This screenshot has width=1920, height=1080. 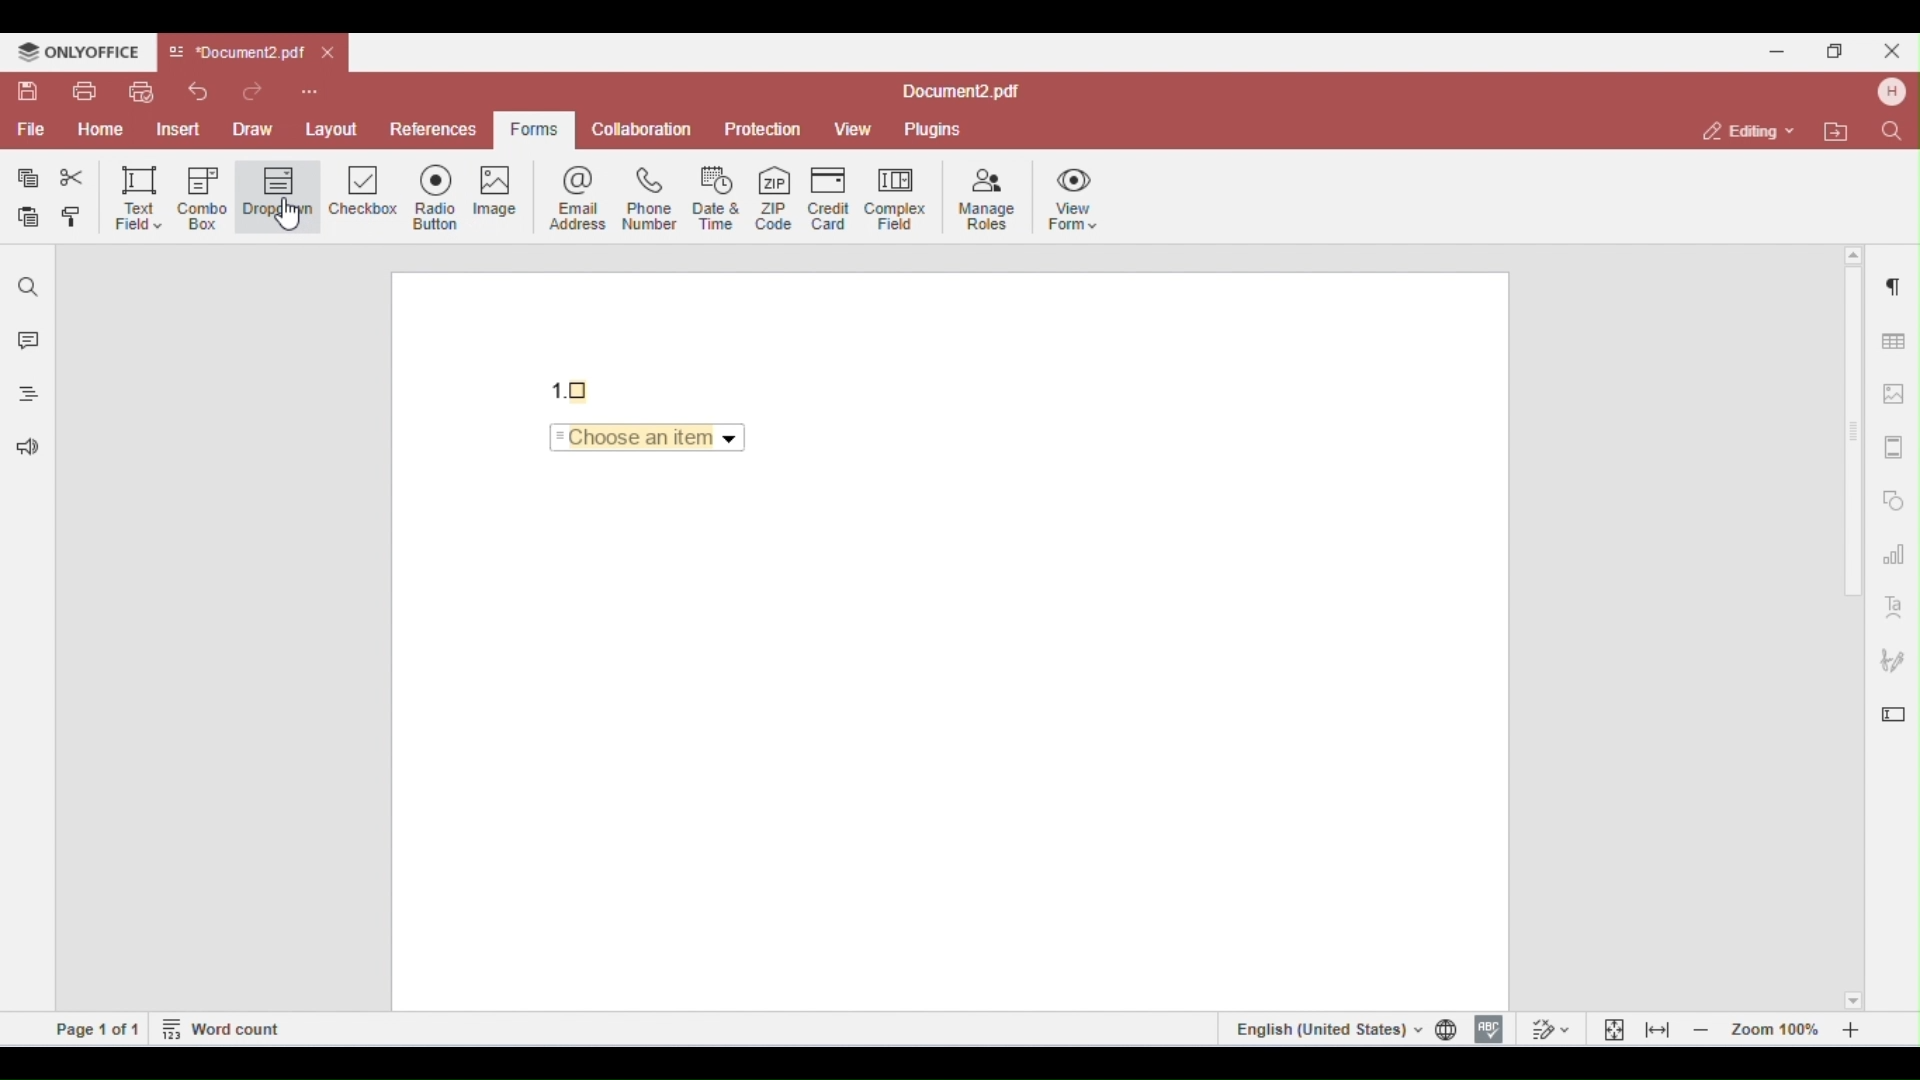 What do you see at coordinates (1895, 394) in the screenshot?
I see `image settings` at bounding box center [1895, 394].